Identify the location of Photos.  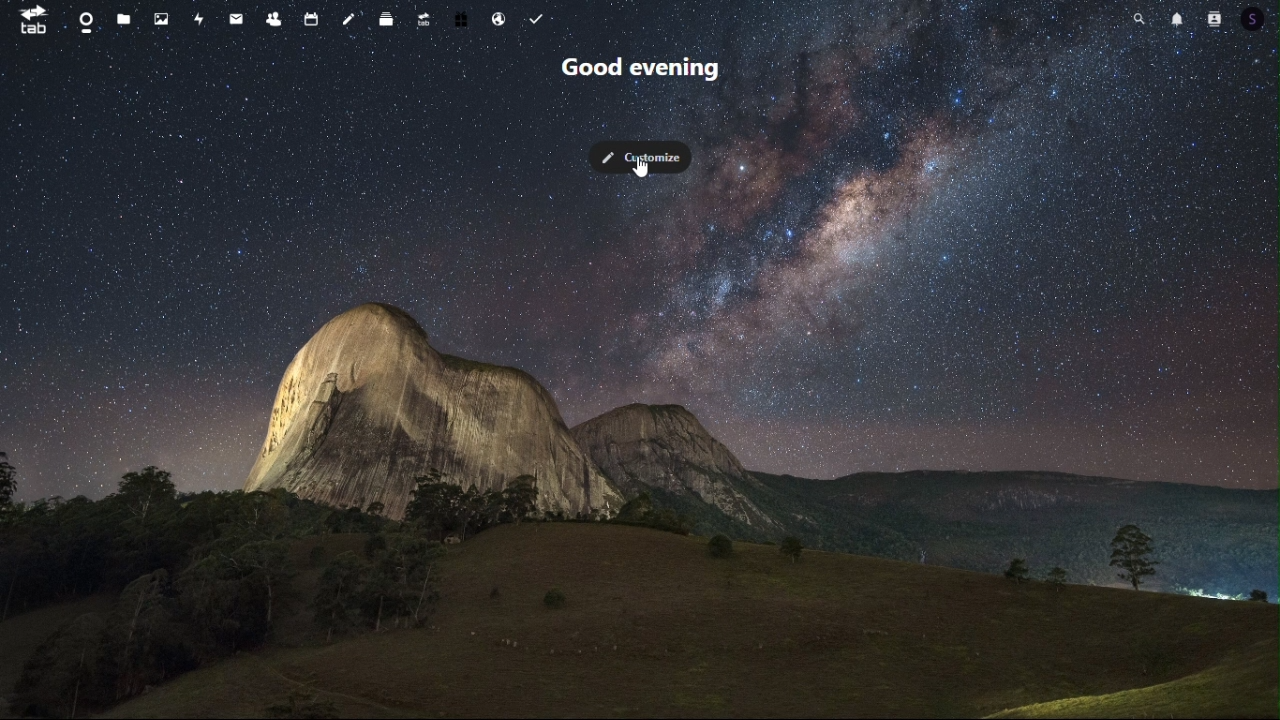
(164, 17).